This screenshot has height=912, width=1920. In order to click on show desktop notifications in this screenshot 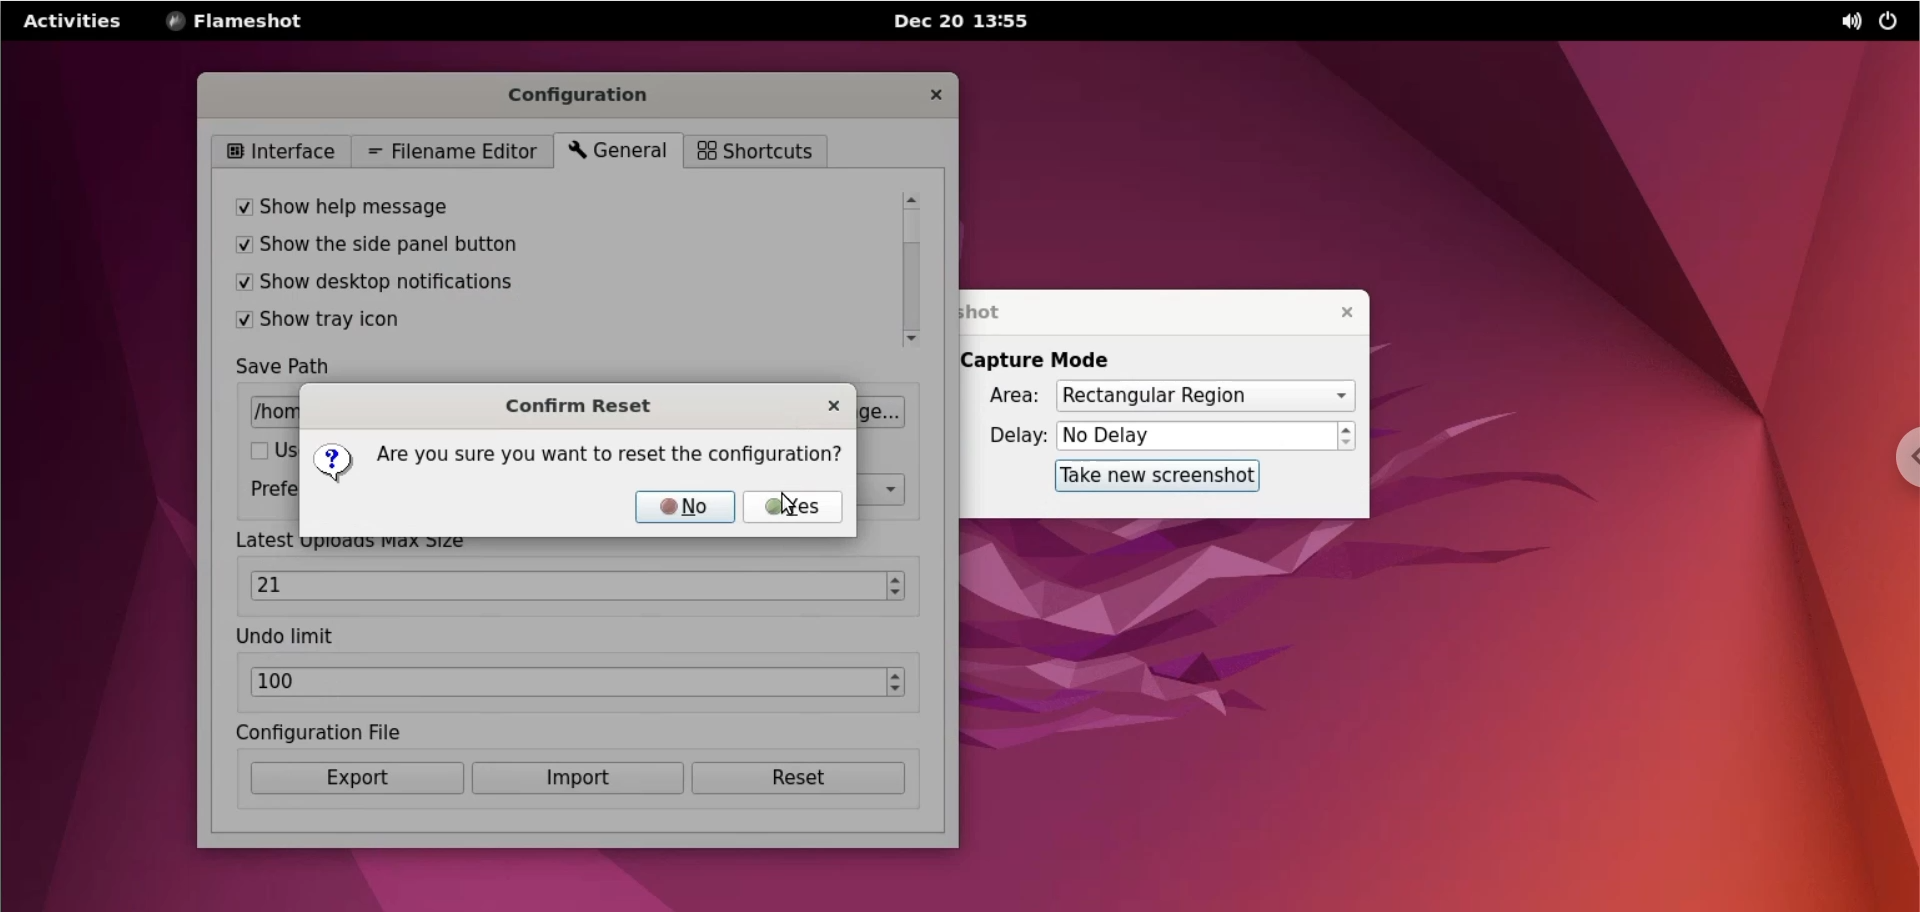, I will do `click(544, 287)`.